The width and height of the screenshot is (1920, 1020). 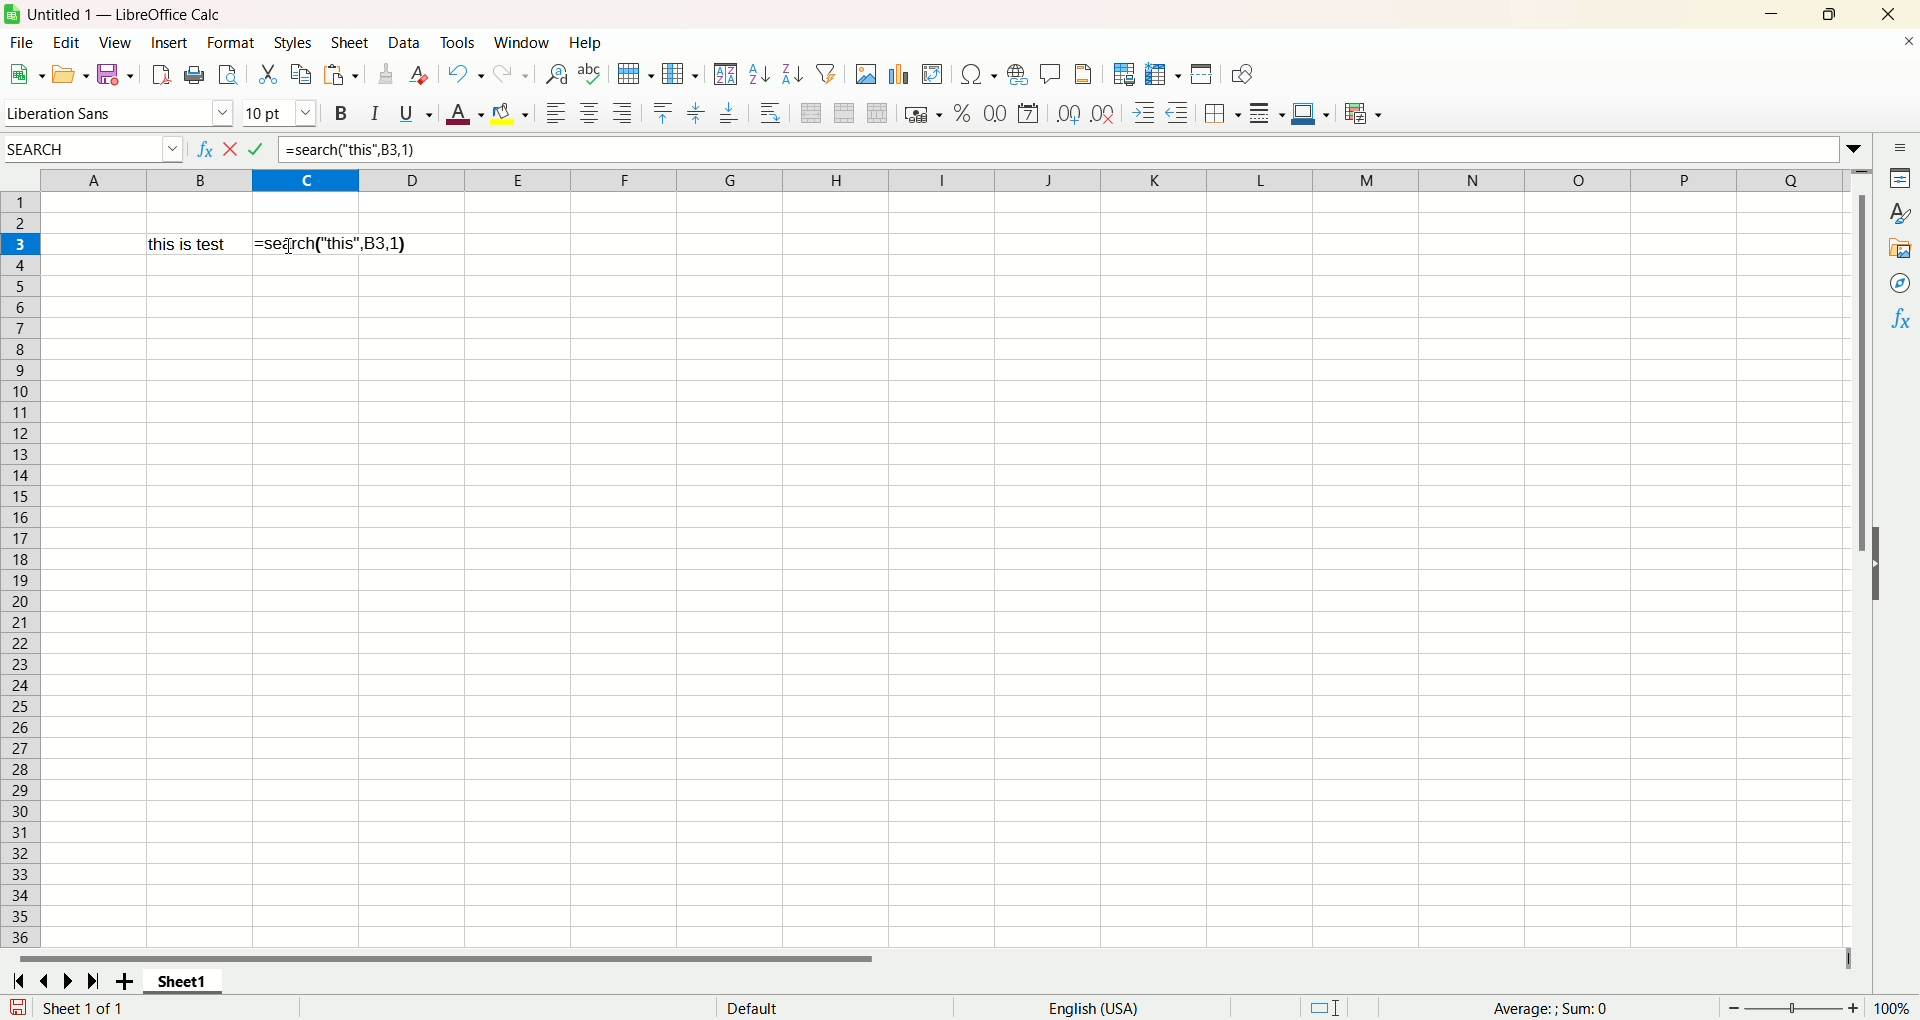 What do you see at coordinates (1145, 112) in the screenshot?
I see `increase indent` at bounding box center [1145, 112].